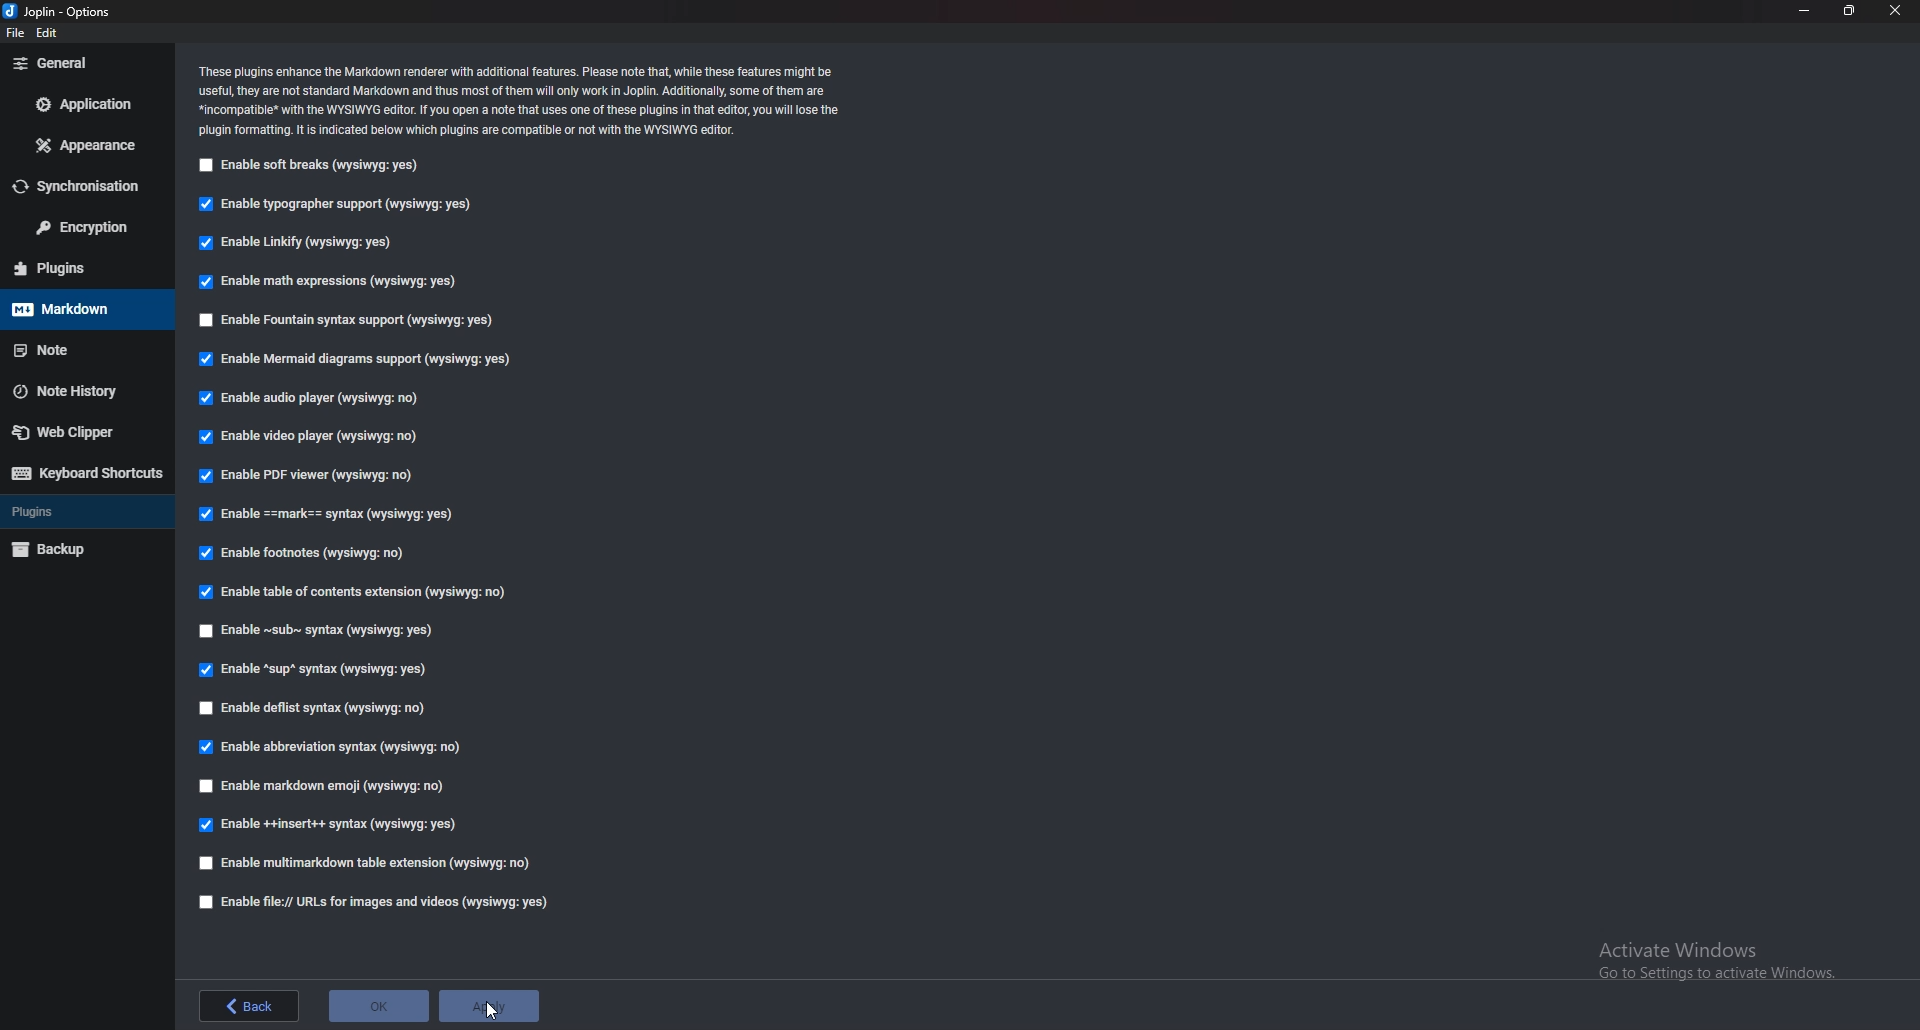 This screenshot has width=1920, height=1030. Describe the element at coordinates (307, 552) in the screenshot. I see ` Enable footnotes` at that location.